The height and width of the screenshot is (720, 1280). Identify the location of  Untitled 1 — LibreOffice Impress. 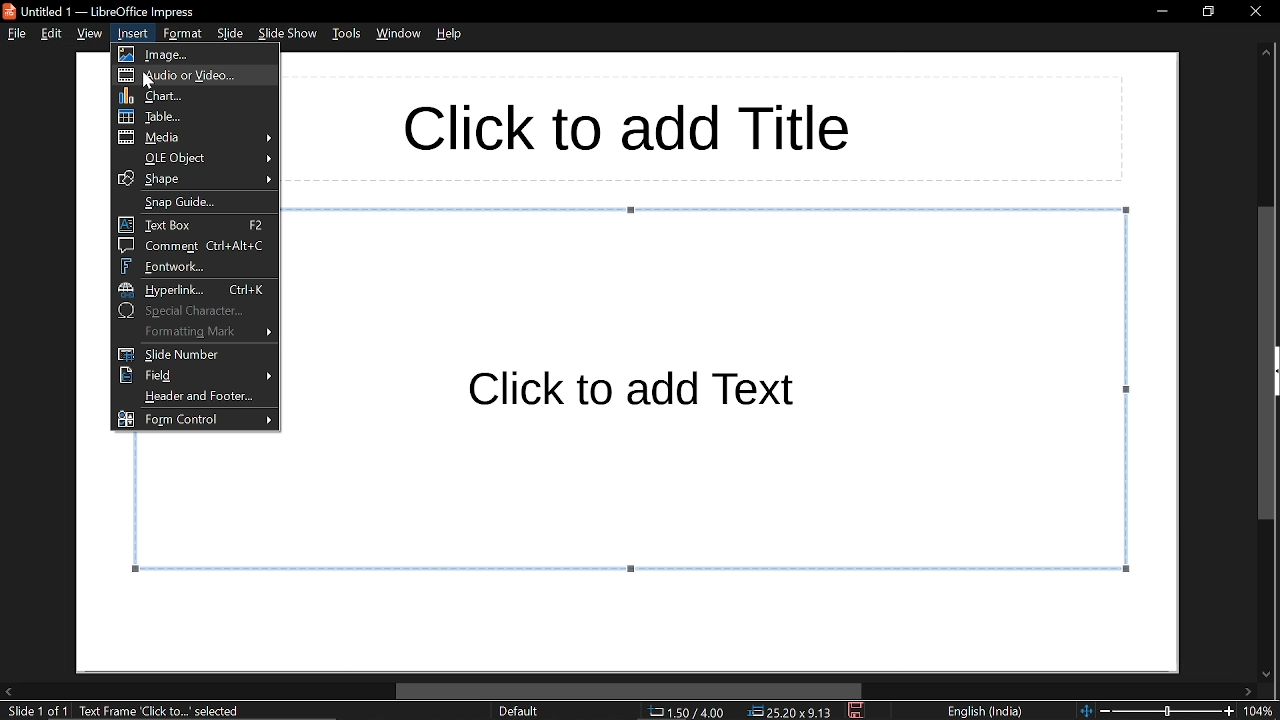
(110, 11).